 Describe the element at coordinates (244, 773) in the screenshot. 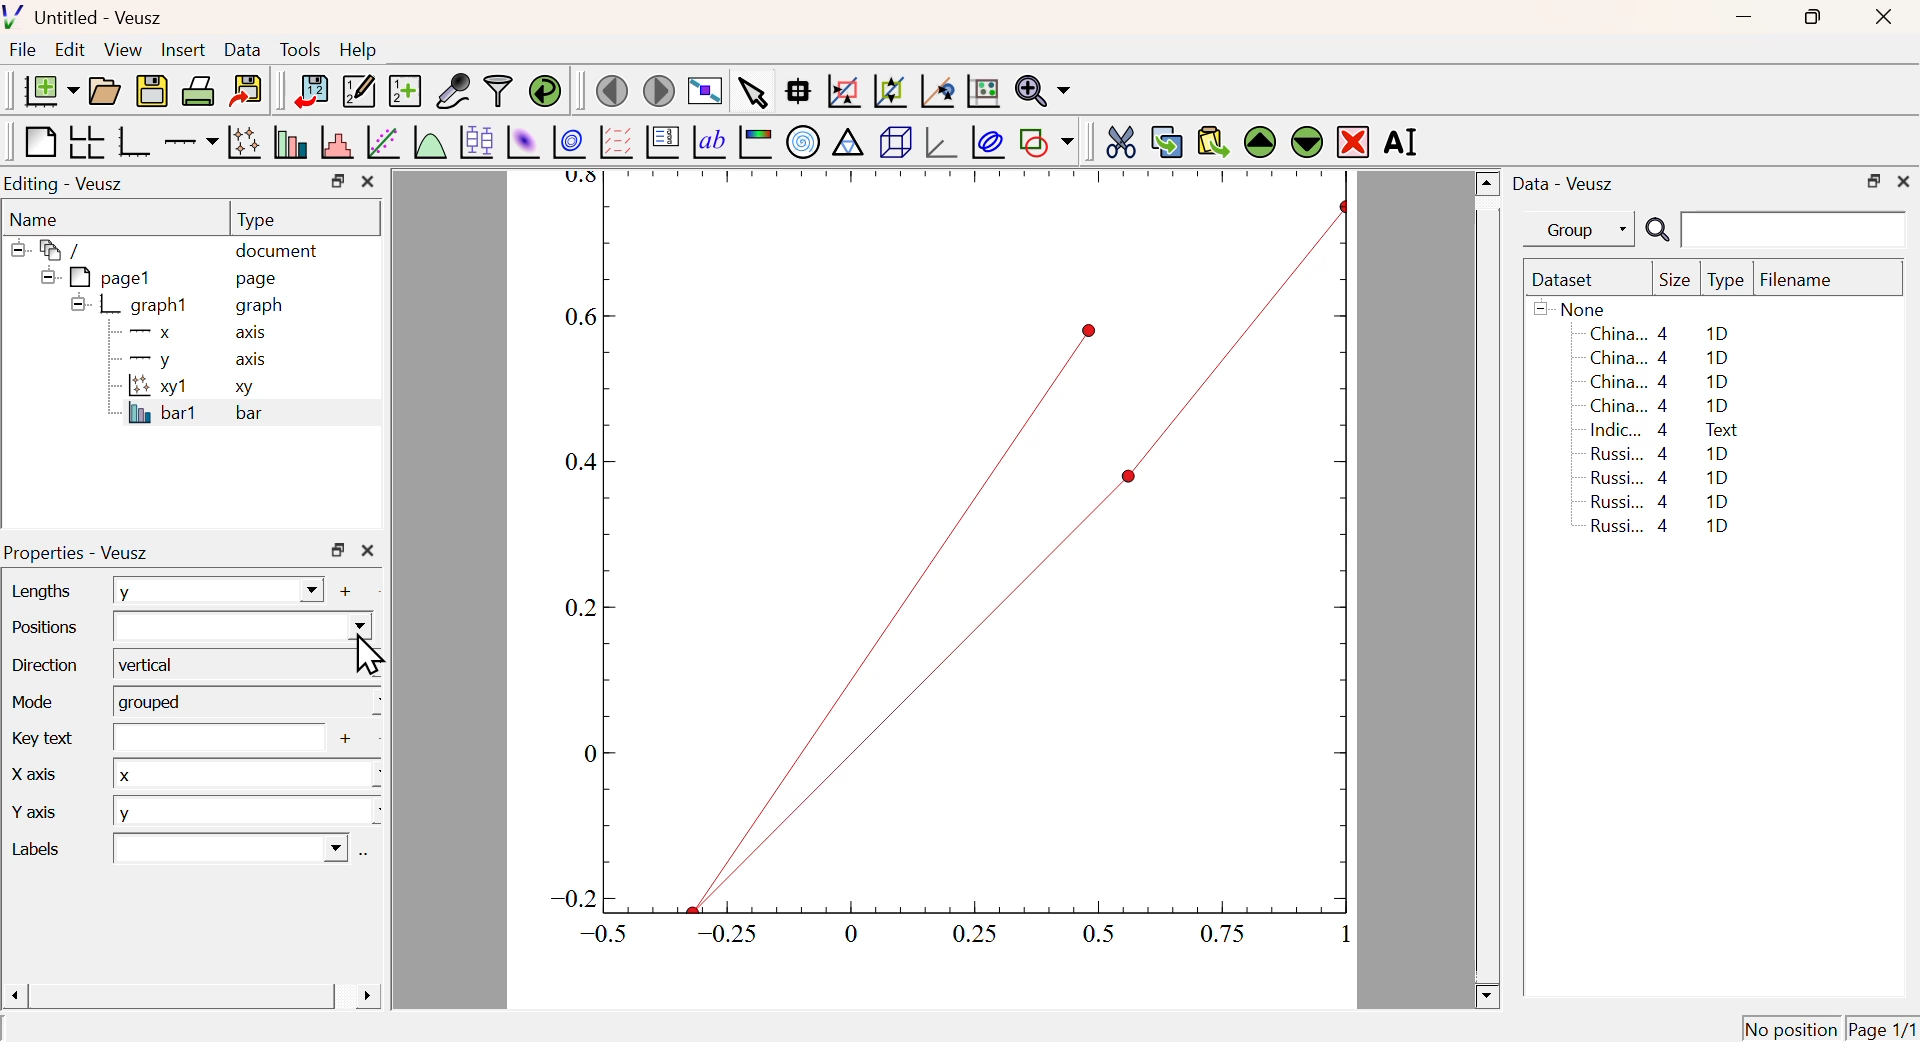

I see `x` at that location.